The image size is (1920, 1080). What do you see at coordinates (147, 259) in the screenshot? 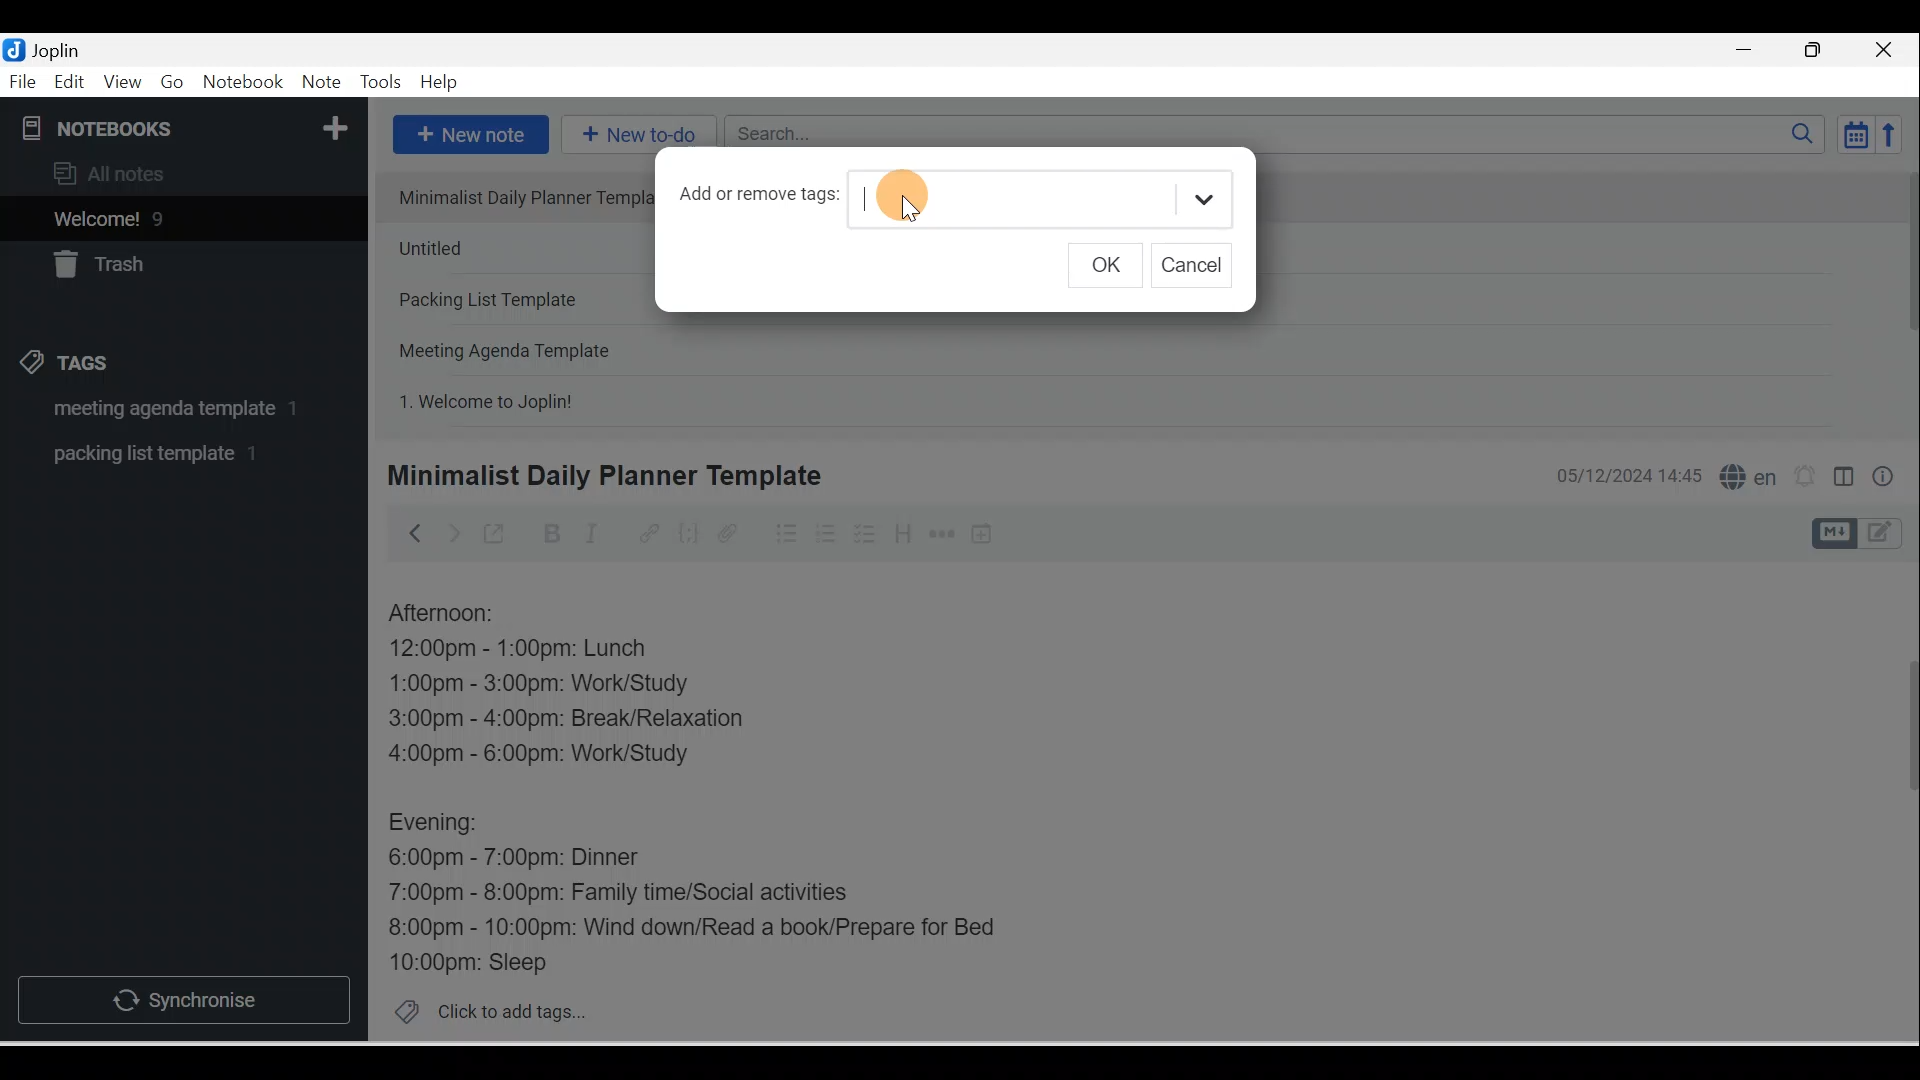
I see `Trash` at bounding box center [147, 259].